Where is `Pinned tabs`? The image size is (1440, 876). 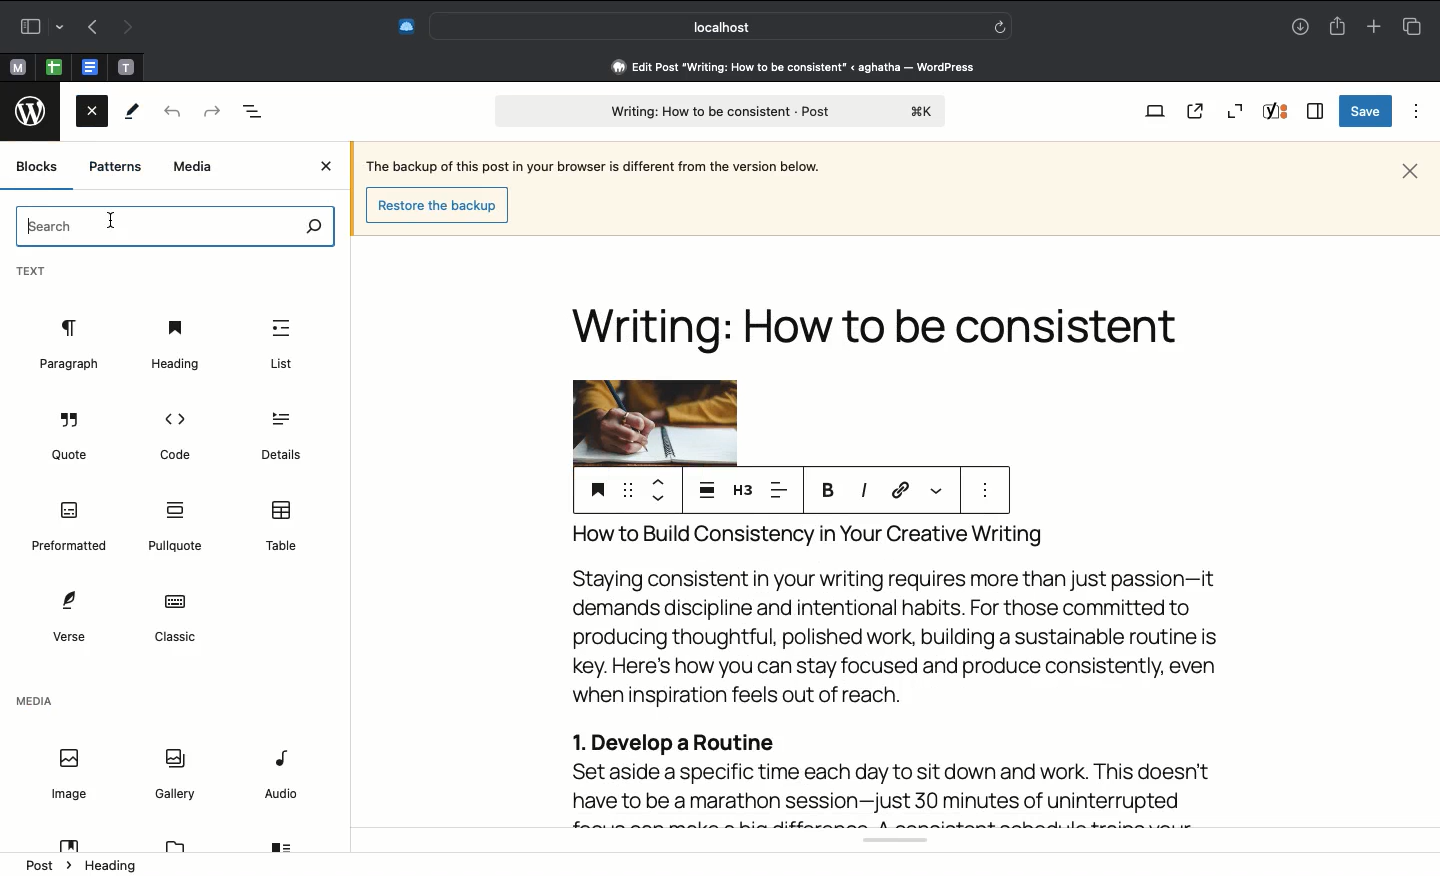 Pinned tabs is located at coordinates (53, 66).